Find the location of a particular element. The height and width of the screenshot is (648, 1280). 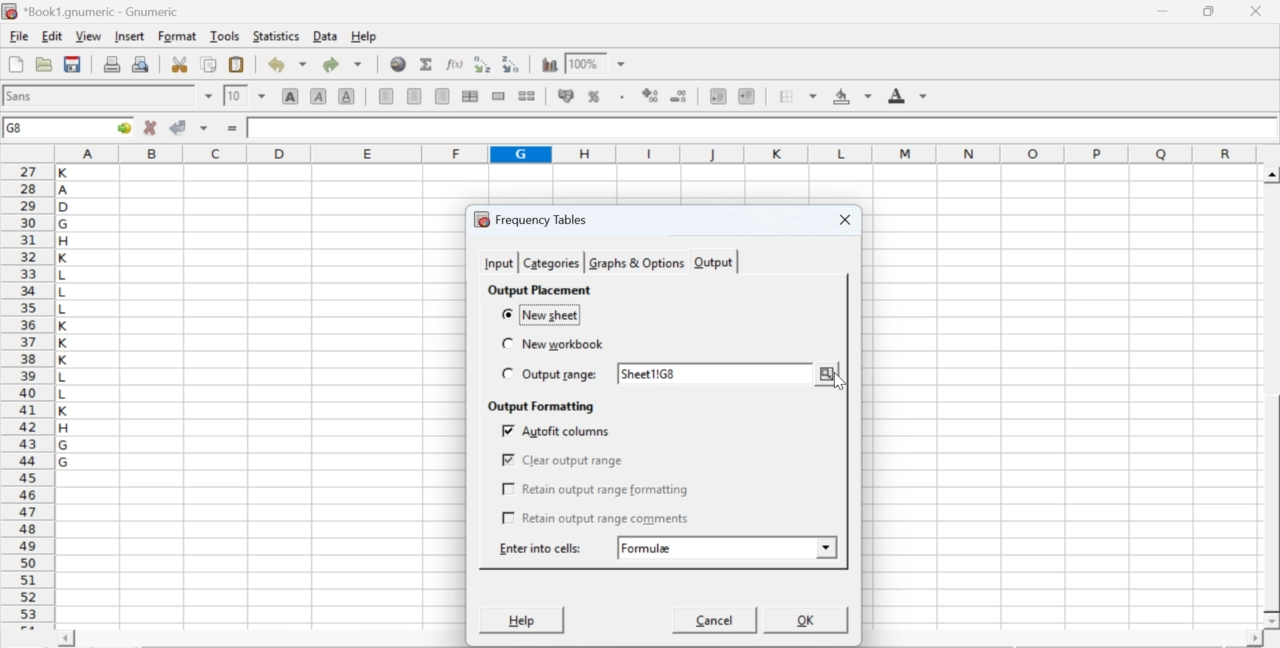

tools is located at coordinates (226, 35).